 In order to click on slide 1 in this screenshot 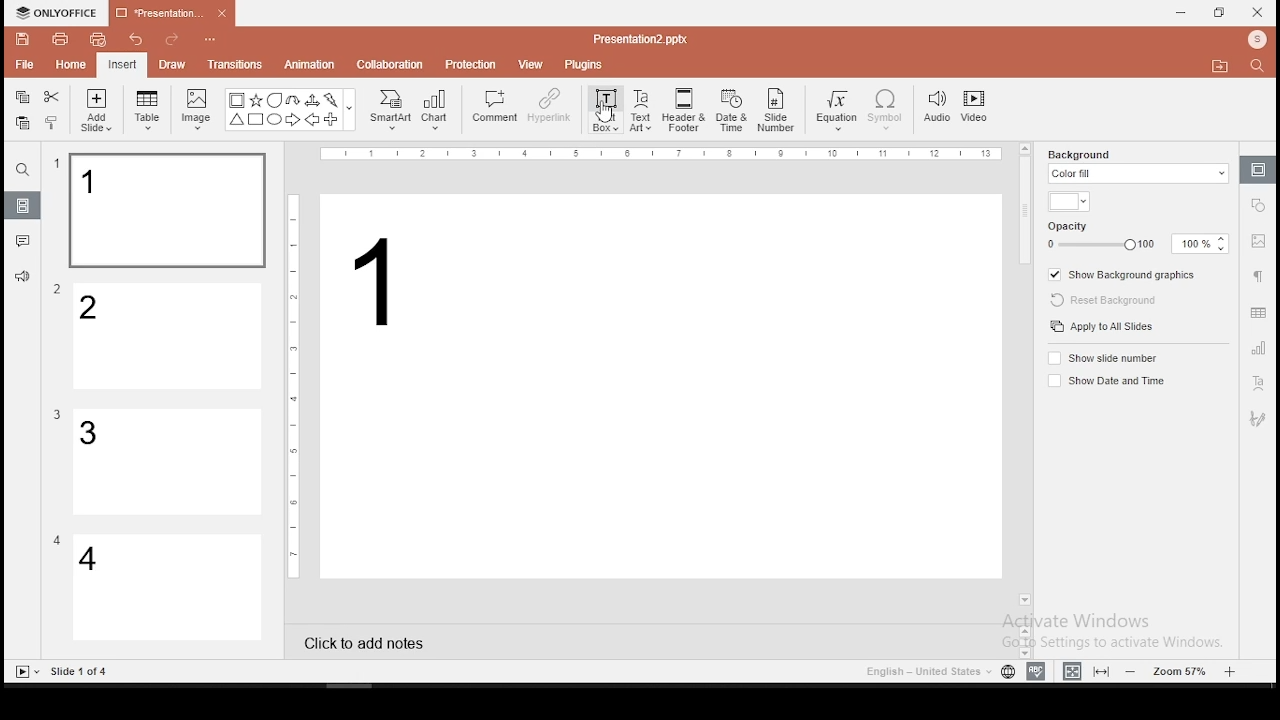, I will do `click(166, 211)`.